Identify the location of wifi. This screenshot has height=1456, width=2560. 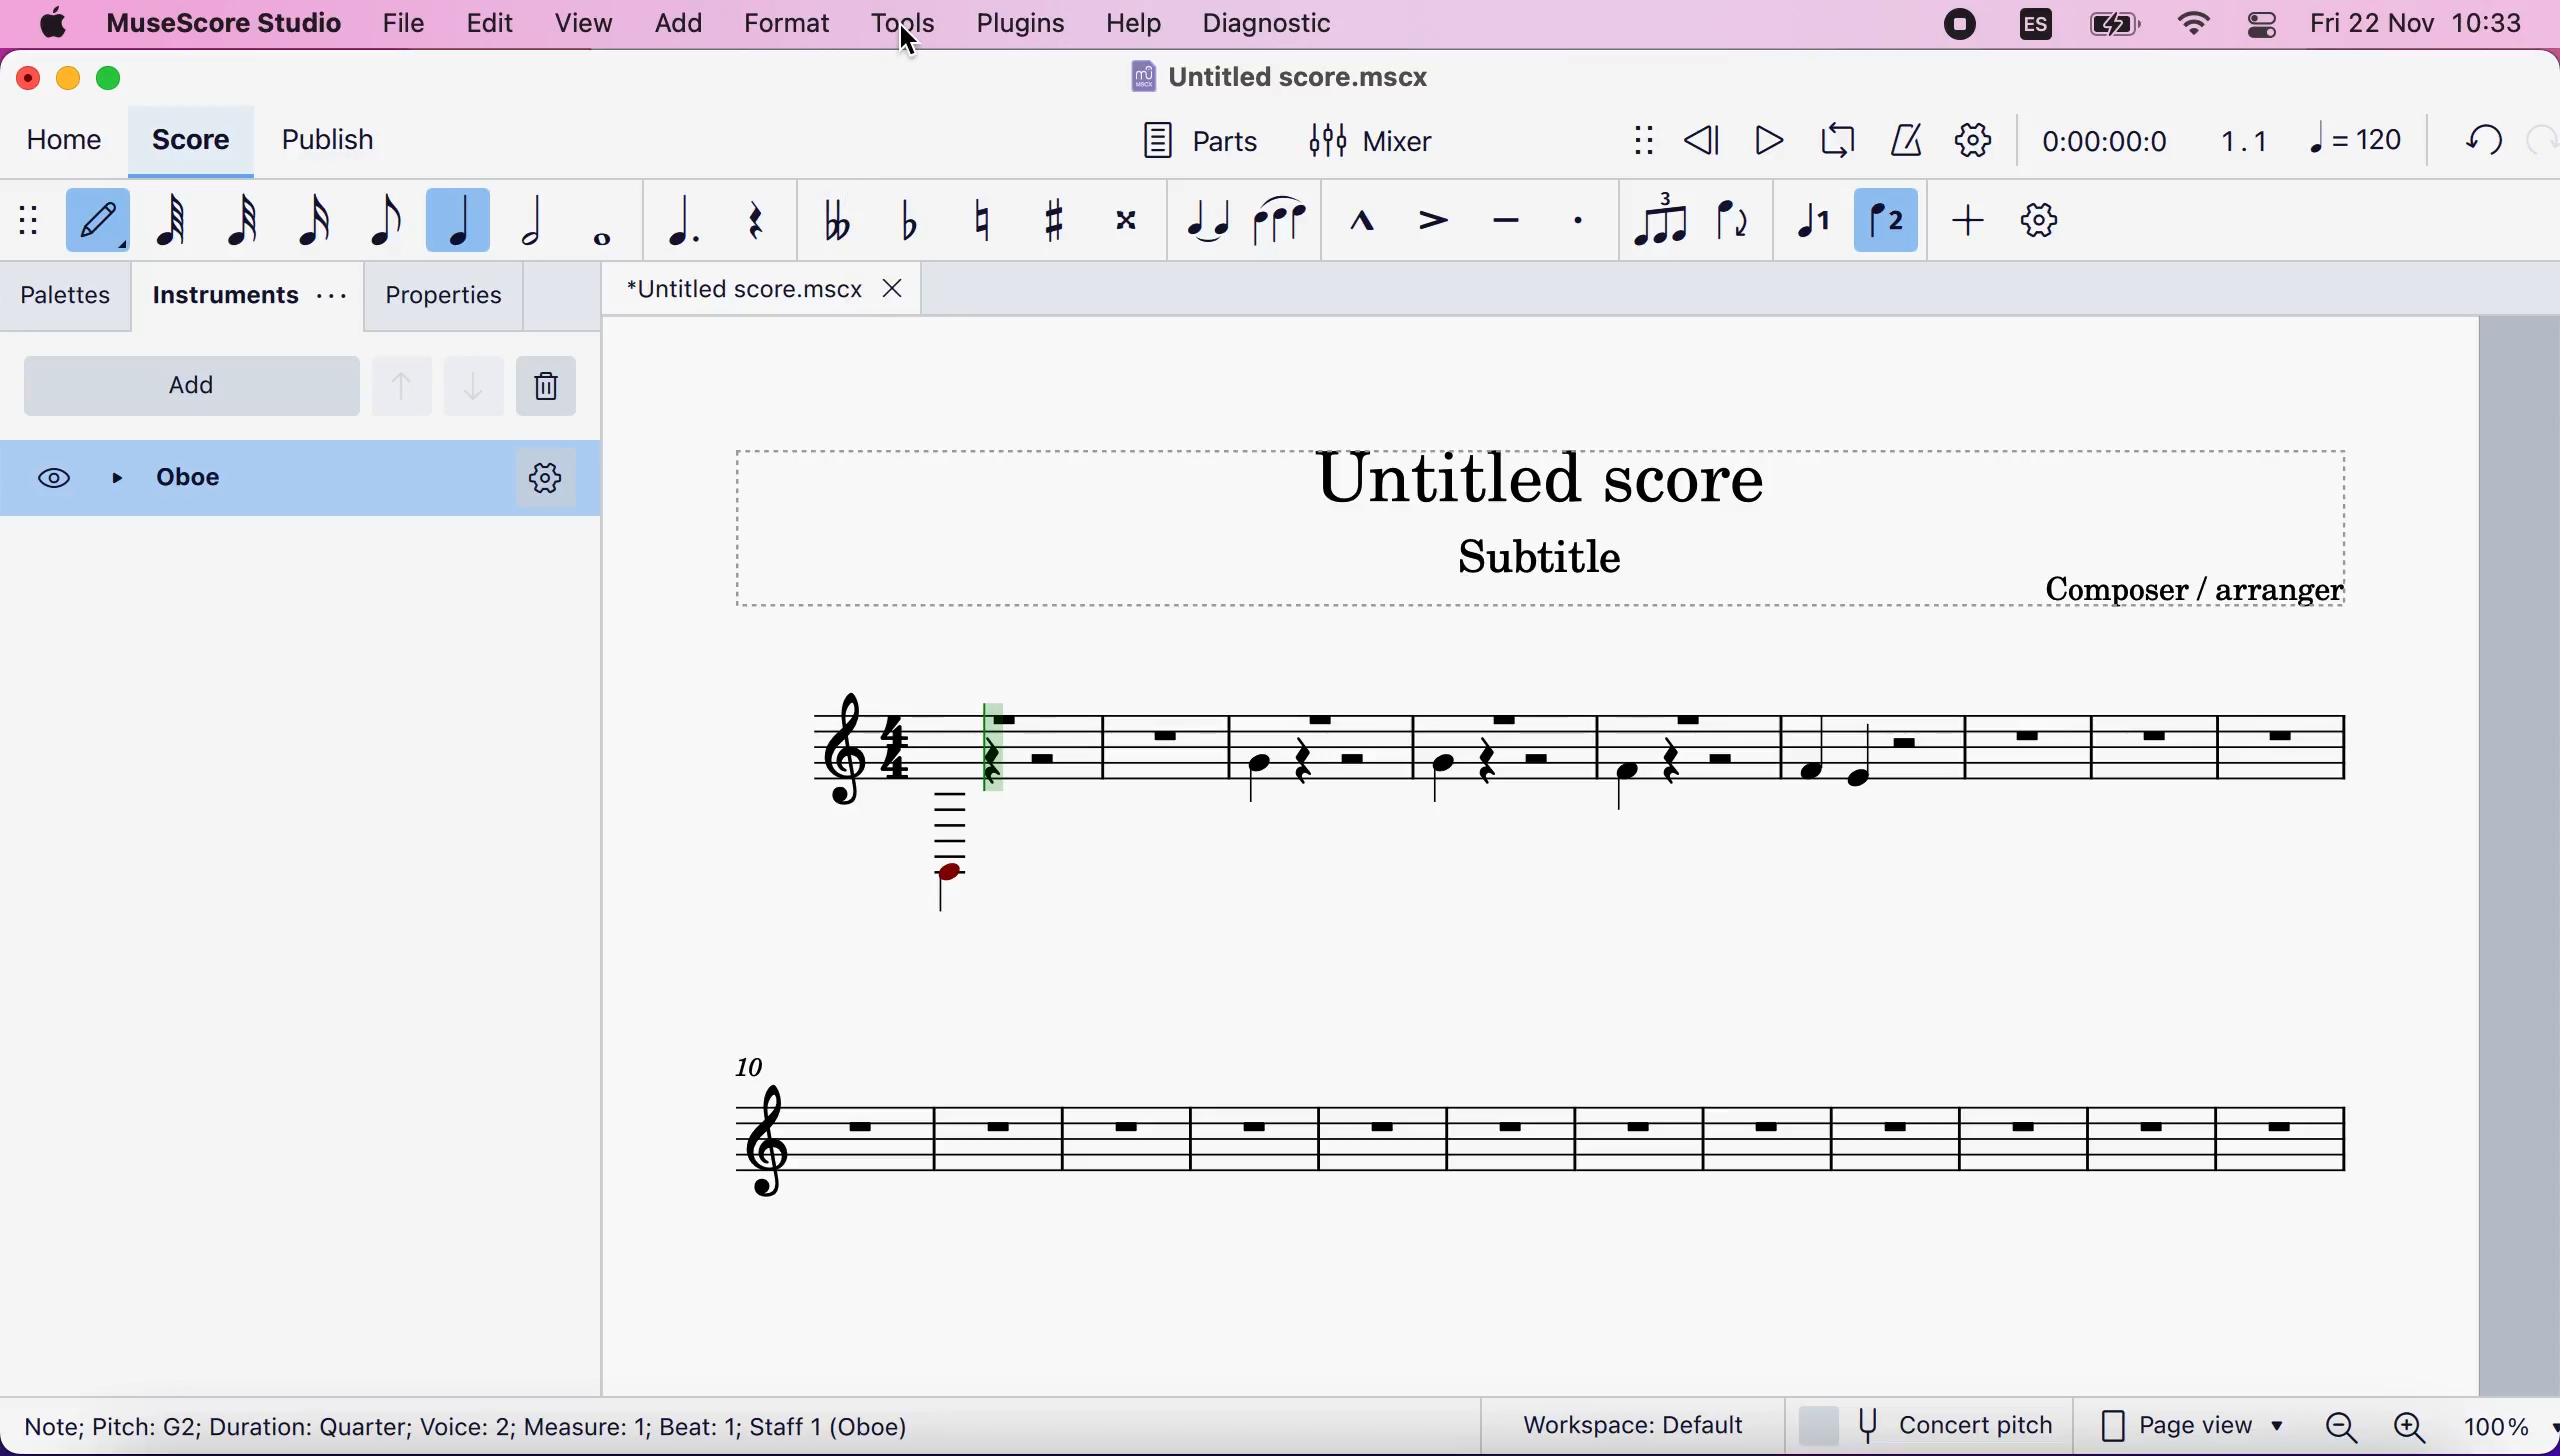
(2186, 23).